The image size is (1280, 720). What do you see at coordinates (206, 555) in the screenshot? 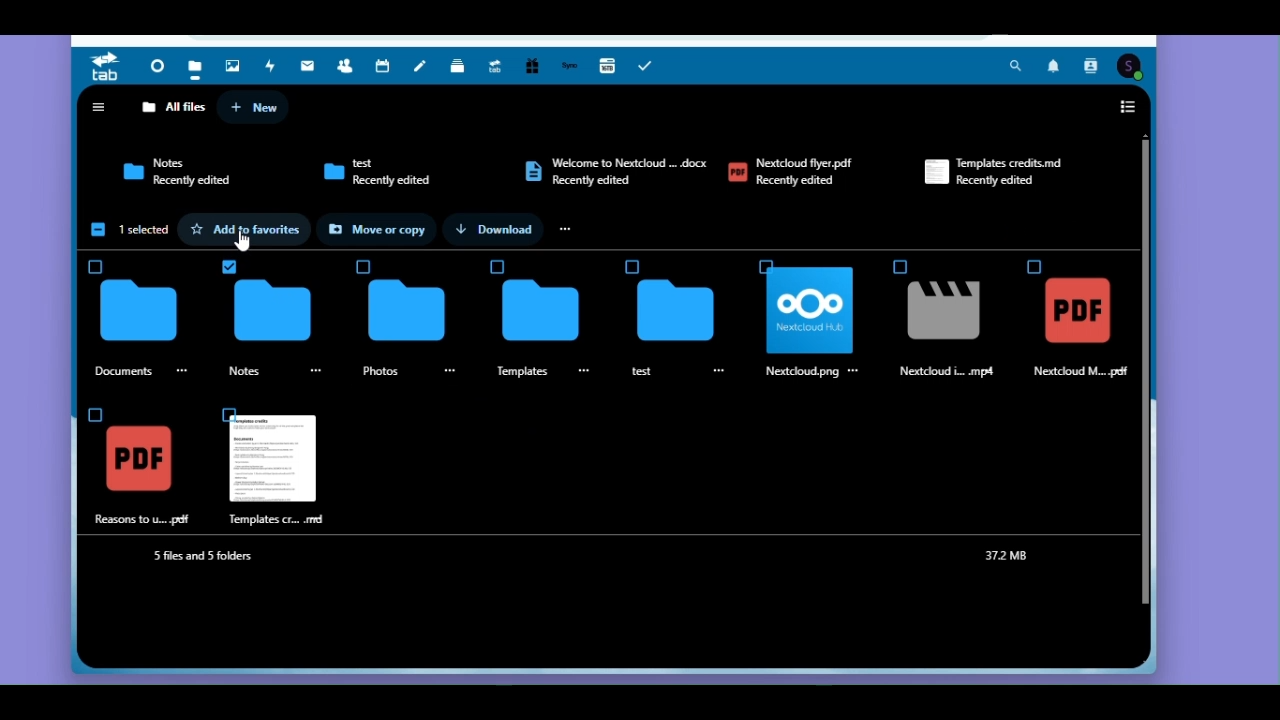
I see `5 files and 5 folders` at bounding box center [206, 555].